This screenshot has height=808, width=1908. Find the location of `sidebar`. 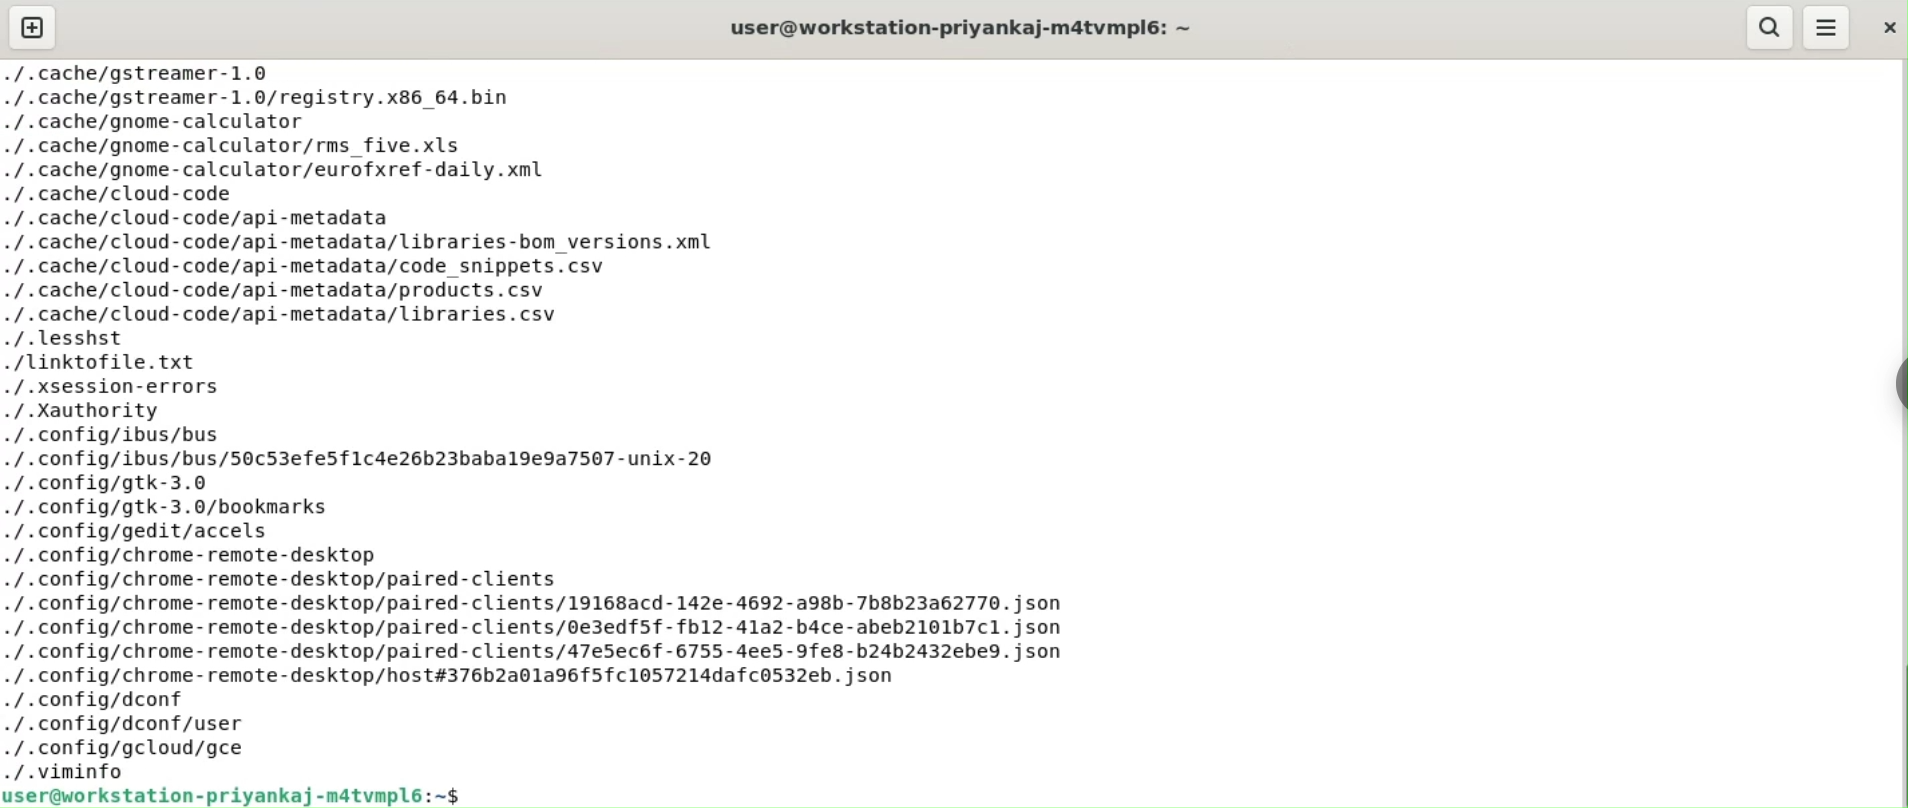

sidebar is located at coordinates (1900, 383).